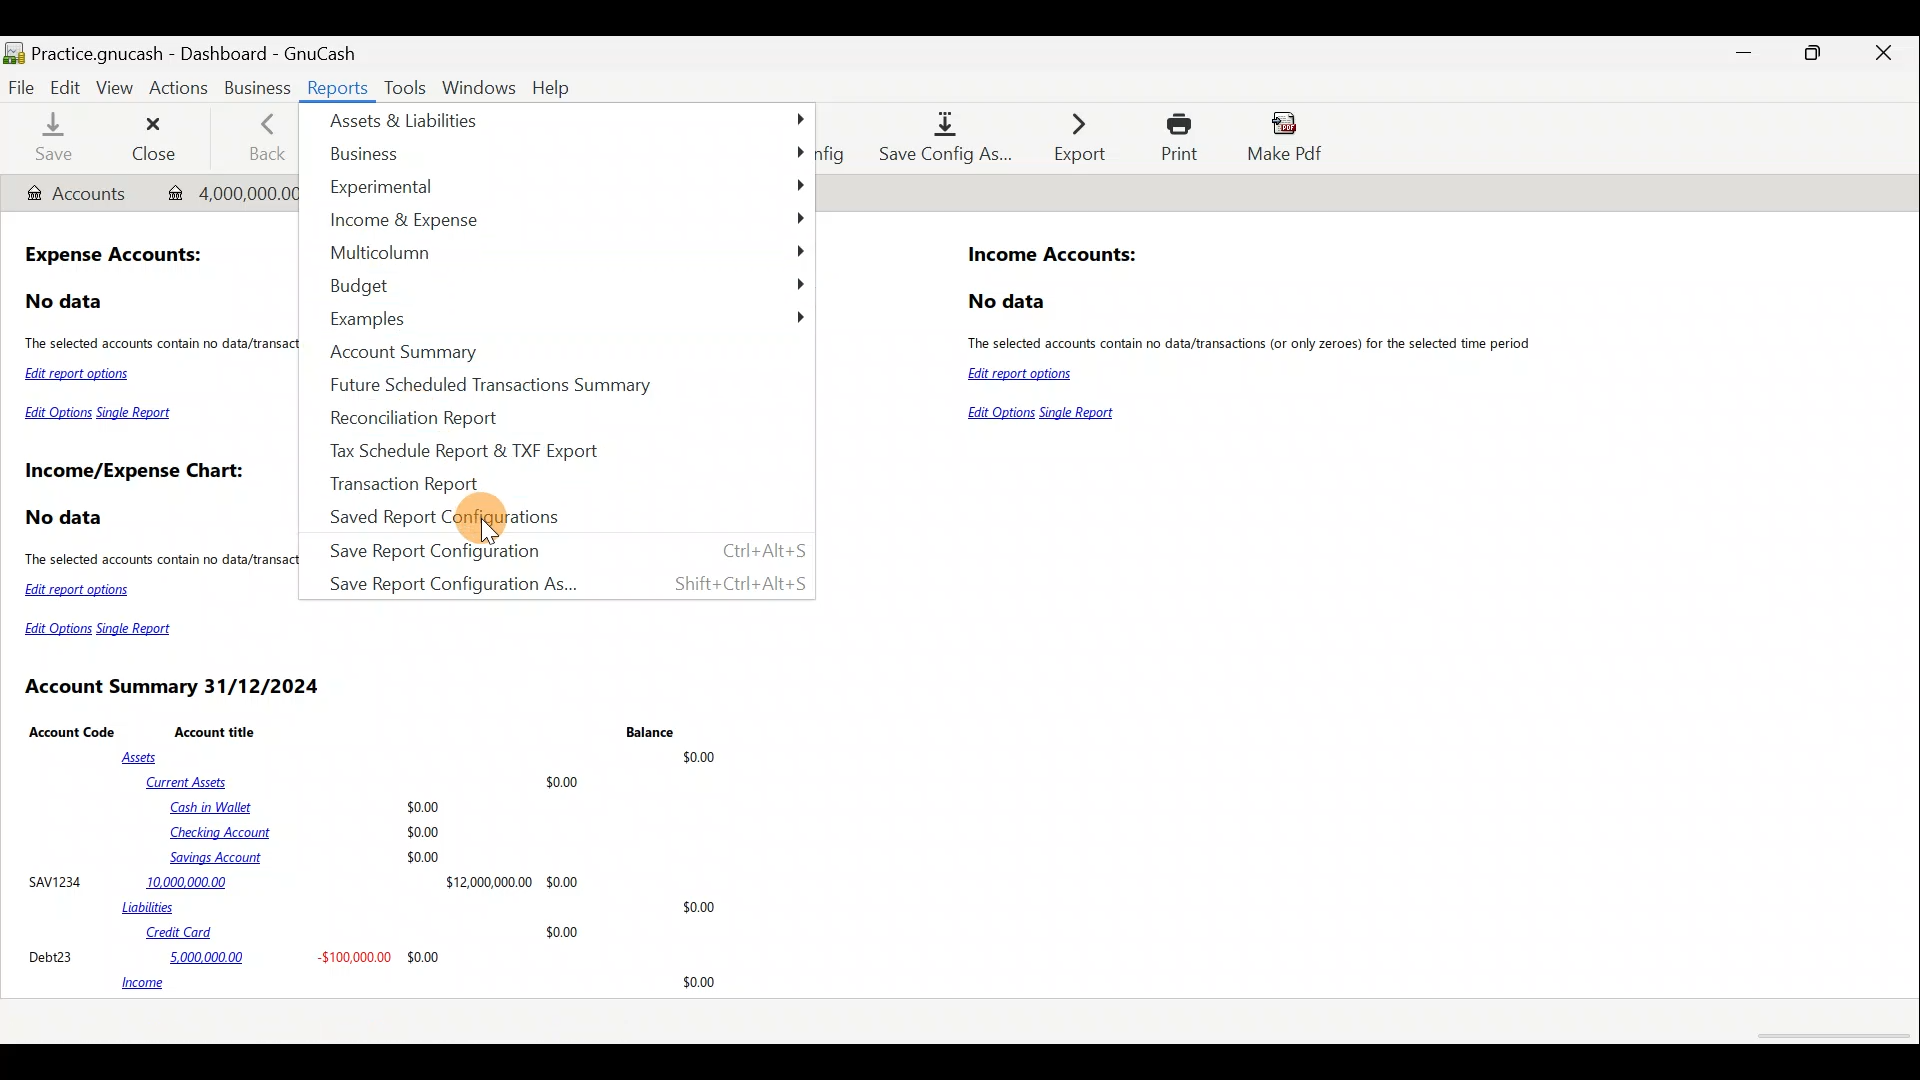  What do you see at coordinates (1069, 137) in the screenshot?
I see `Export` at bounding box center [1069, 137].